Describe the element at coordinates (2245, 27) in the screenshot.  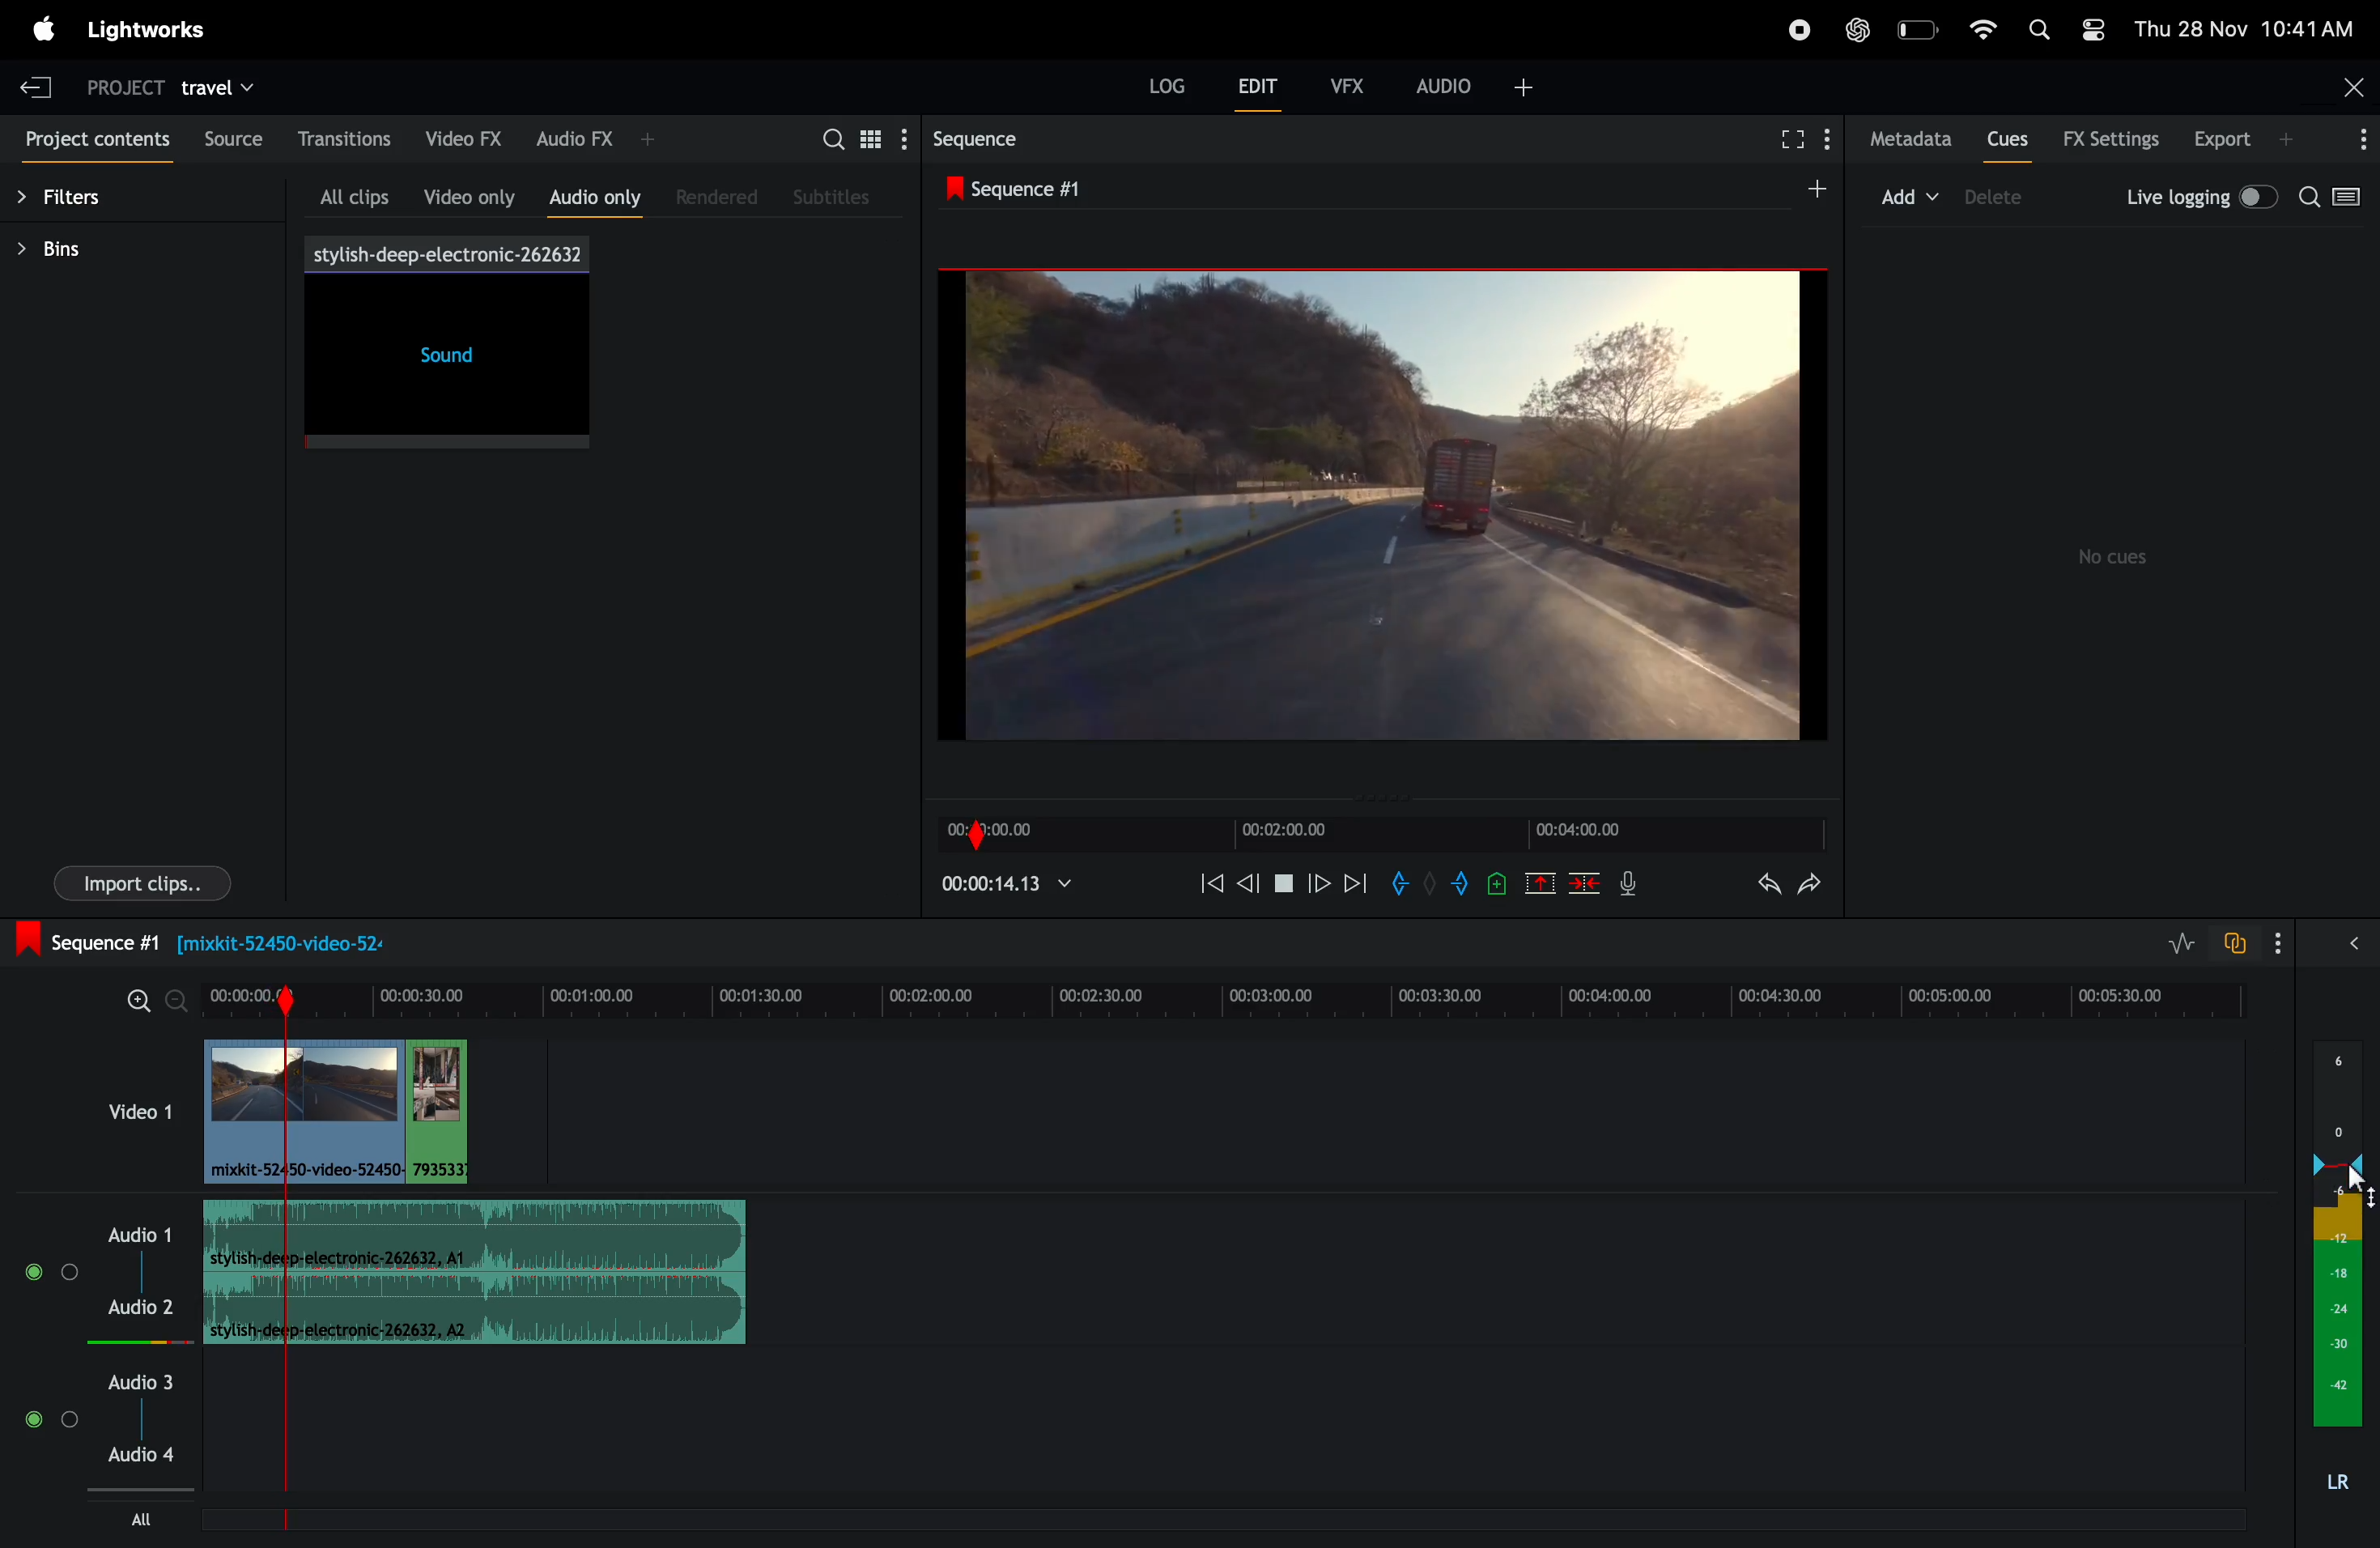
I see `date and time` at that location.